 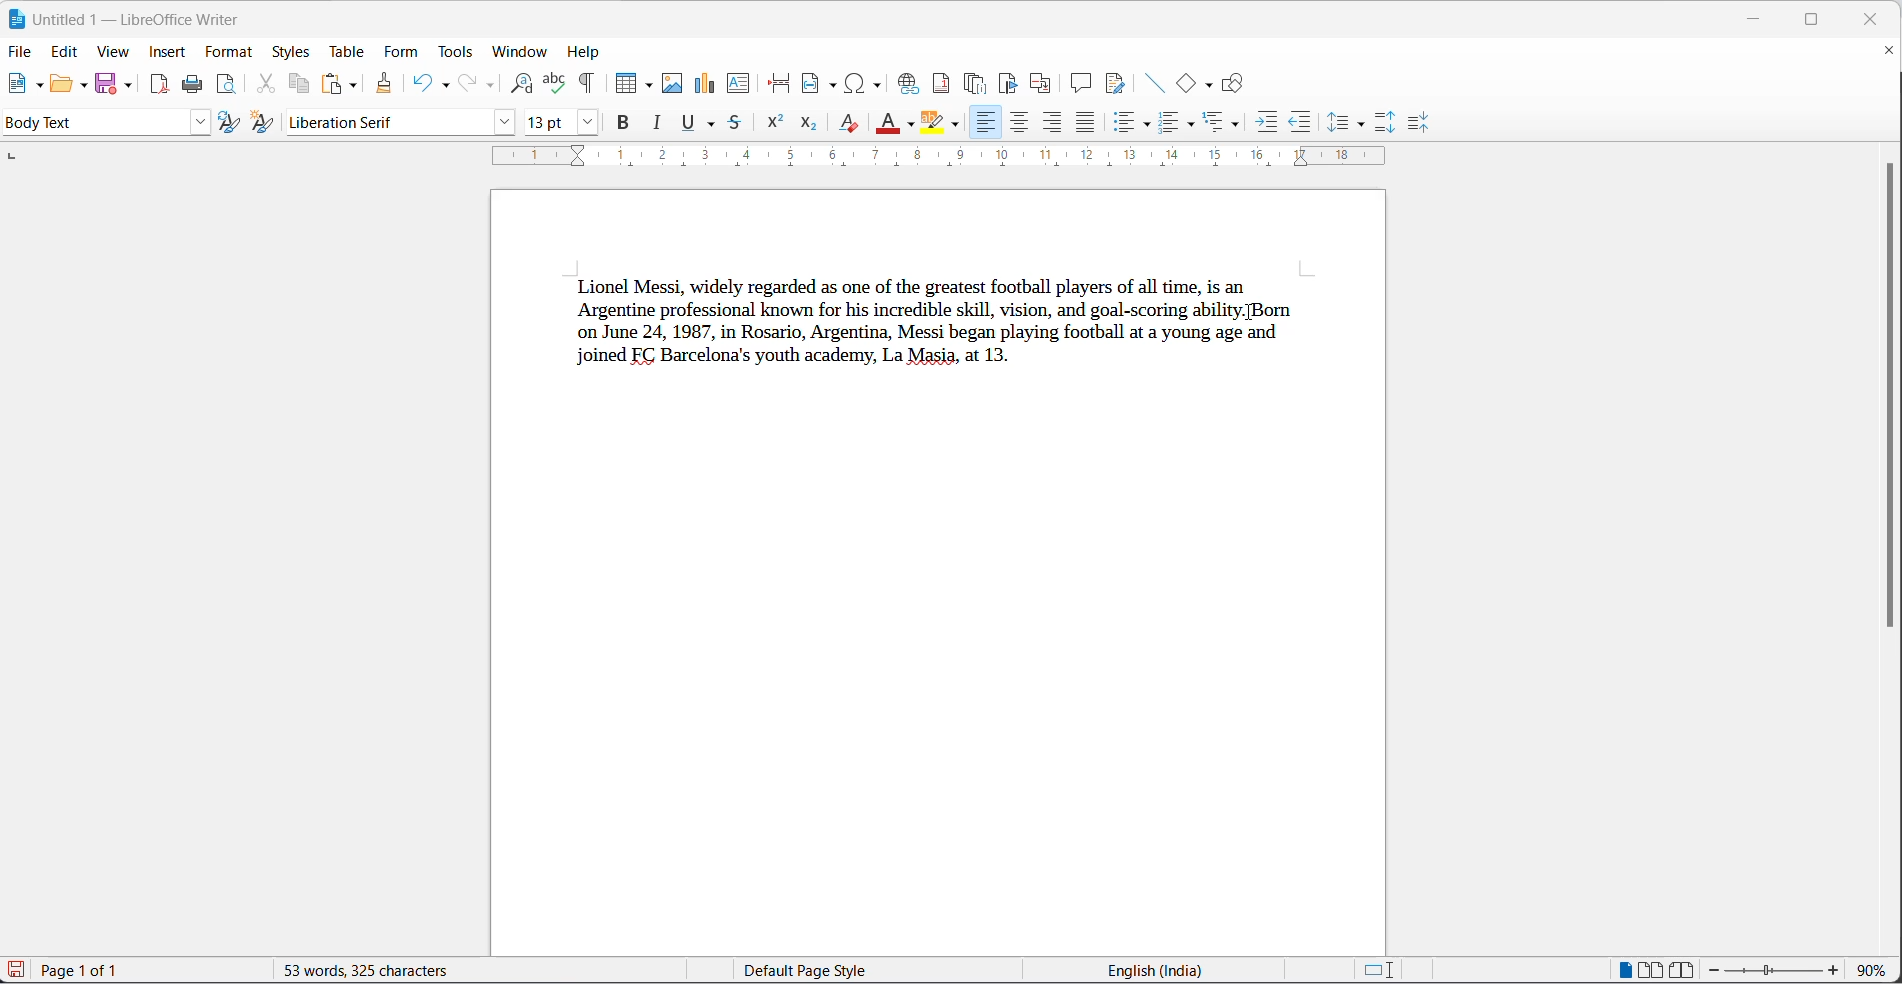 What do you see at coordinates (521, 85) in the screenshot?
I see `find and replace` at bounding box center [521, 85].